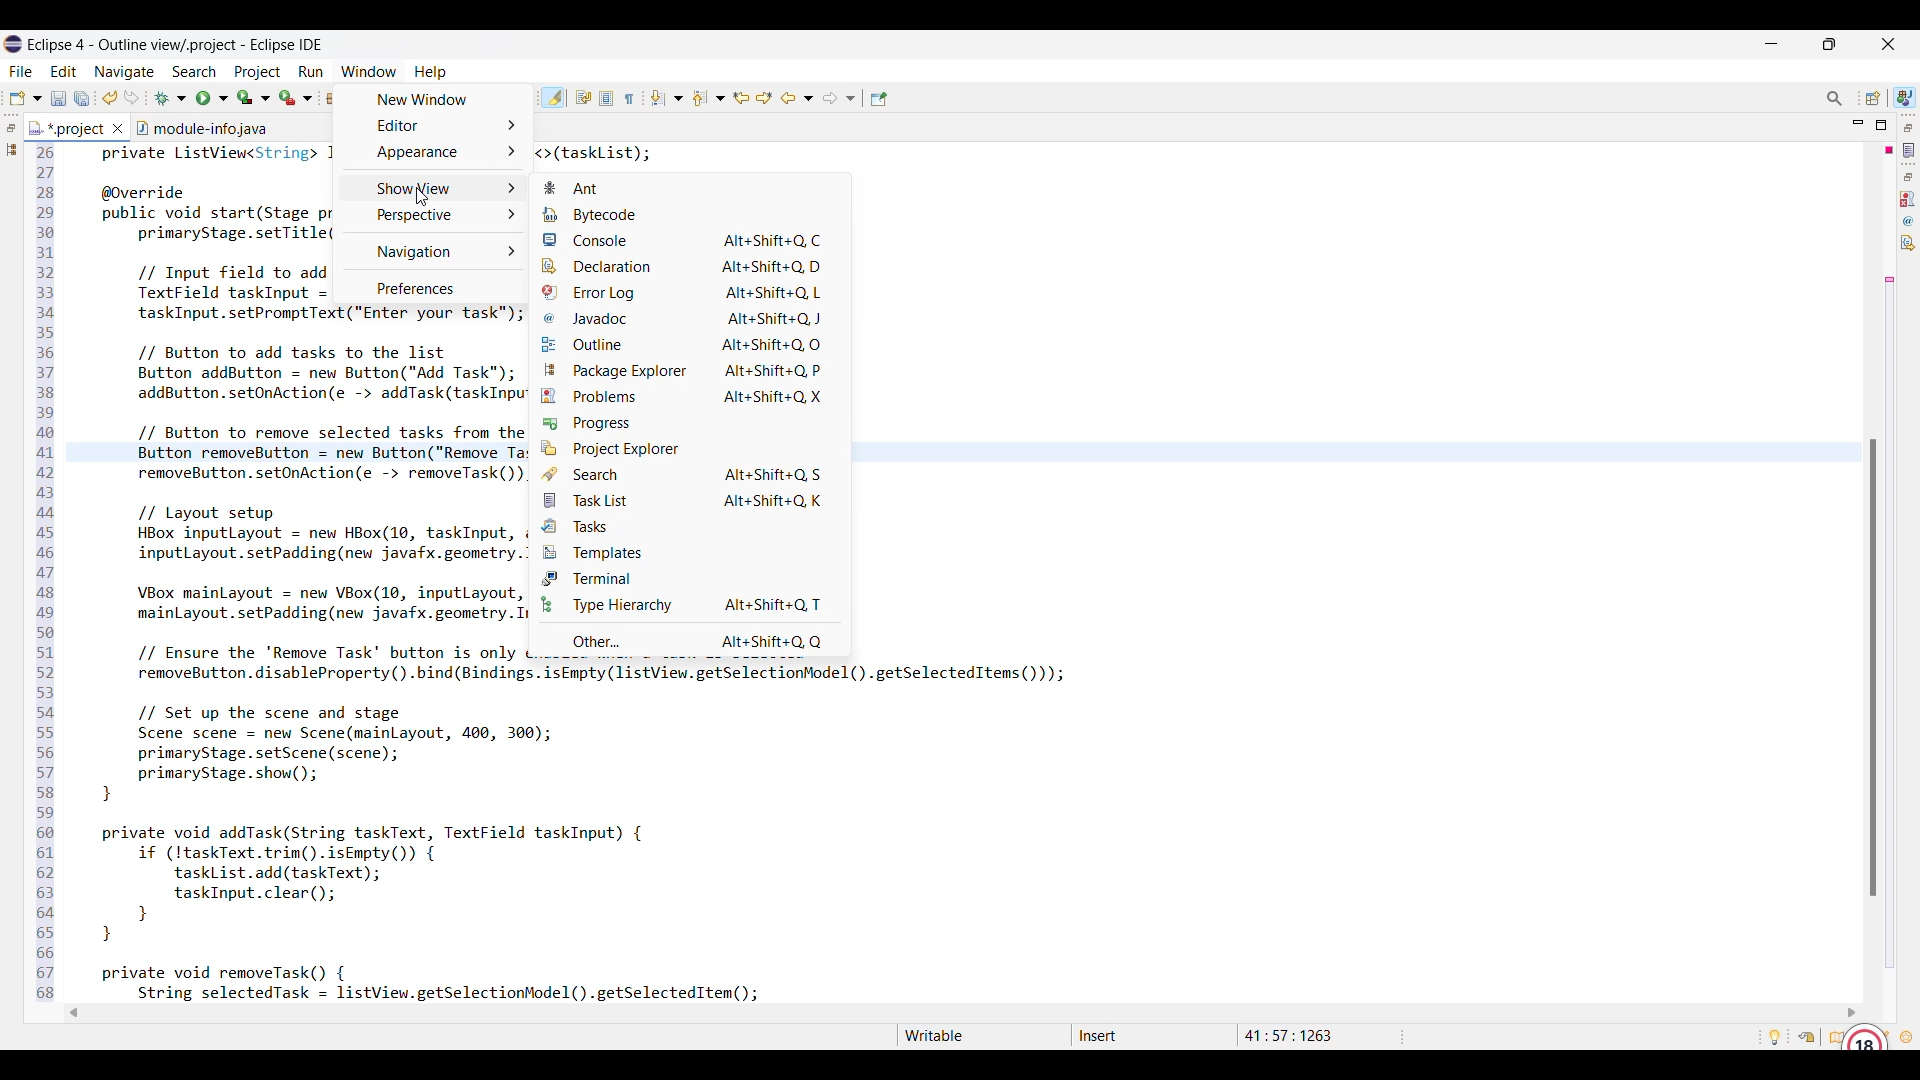  What do you see at coordinates (1859, 124) in the screenshot?
I see `Minimize` at bounding box center [1859, 124].